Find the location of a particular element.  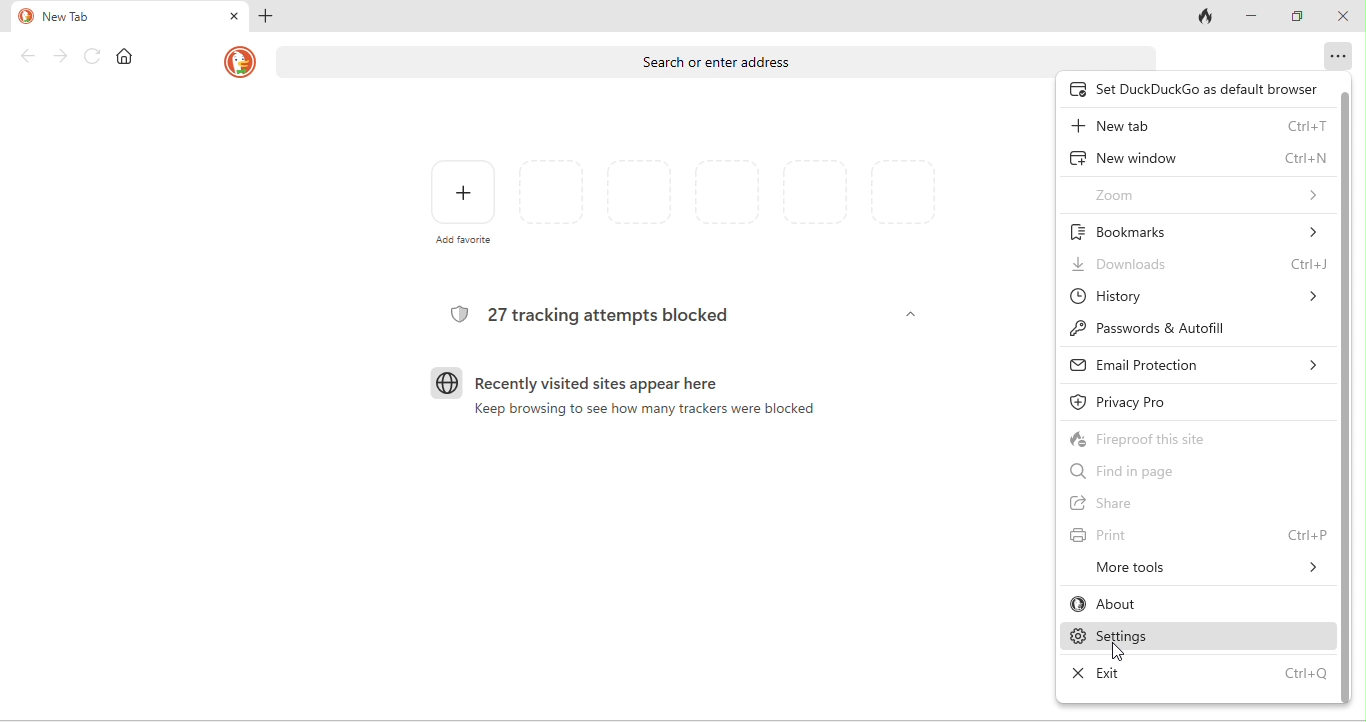

browser logo is located at coordinates (447, 383).